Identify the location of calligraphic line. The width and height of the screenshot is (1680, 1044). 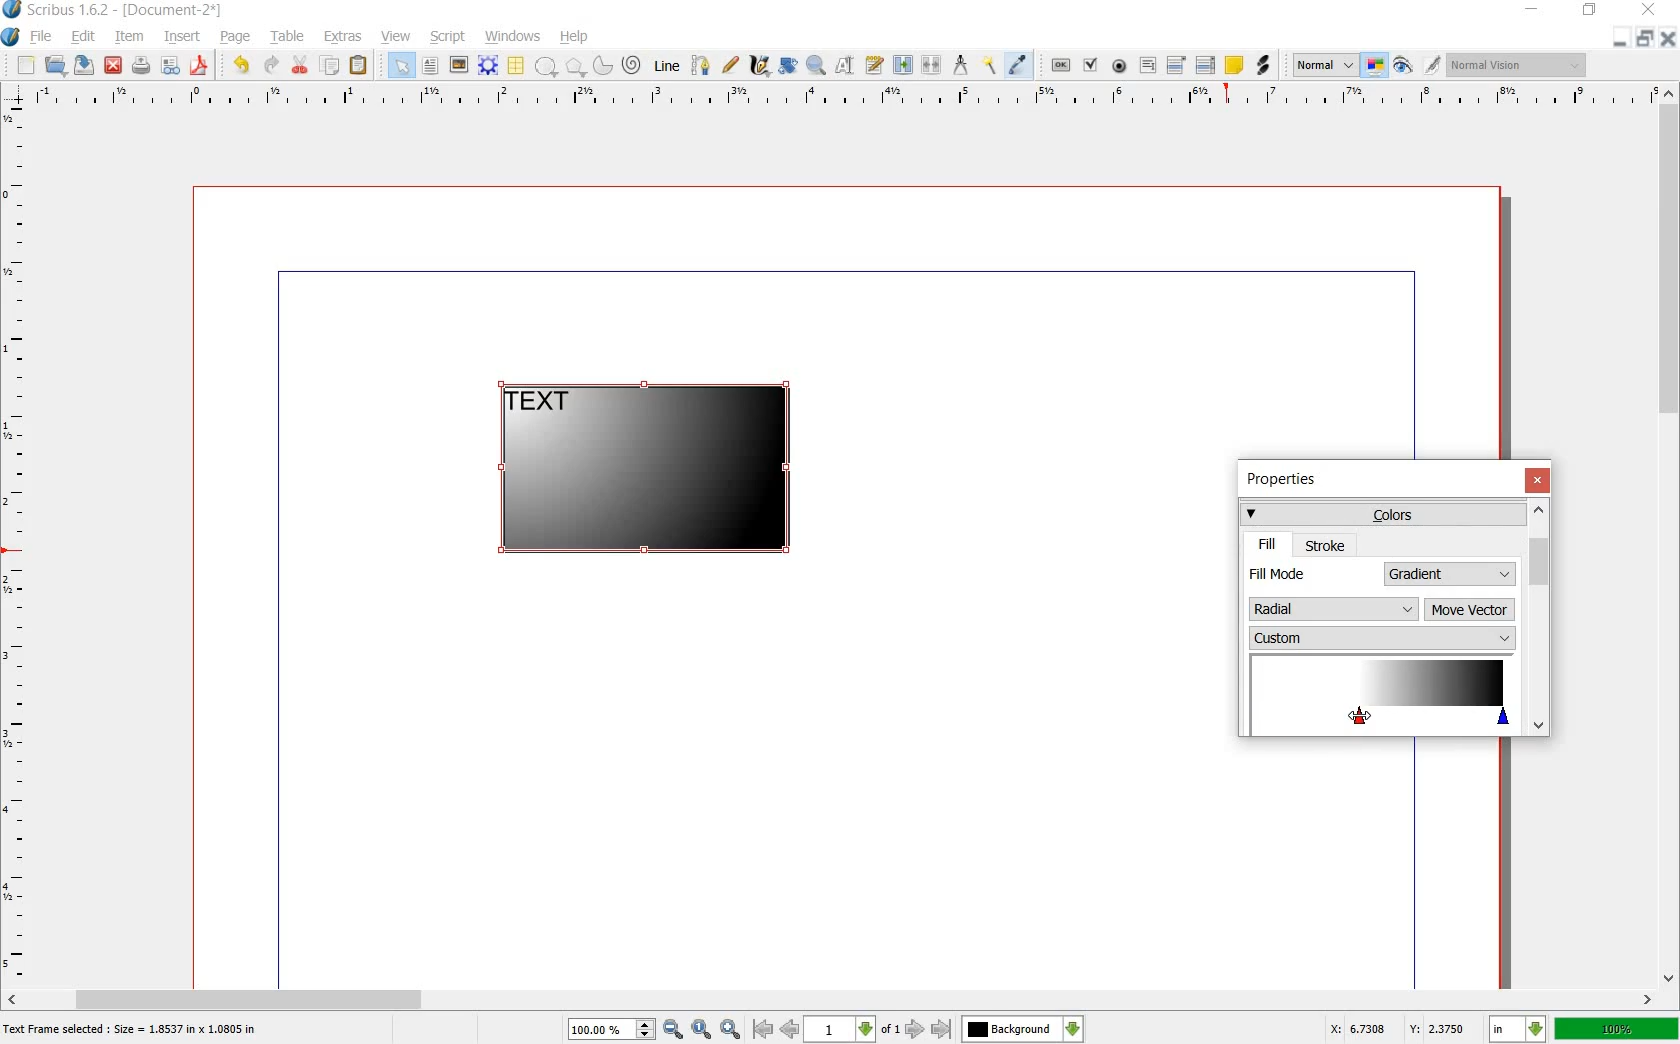
(759, 64).